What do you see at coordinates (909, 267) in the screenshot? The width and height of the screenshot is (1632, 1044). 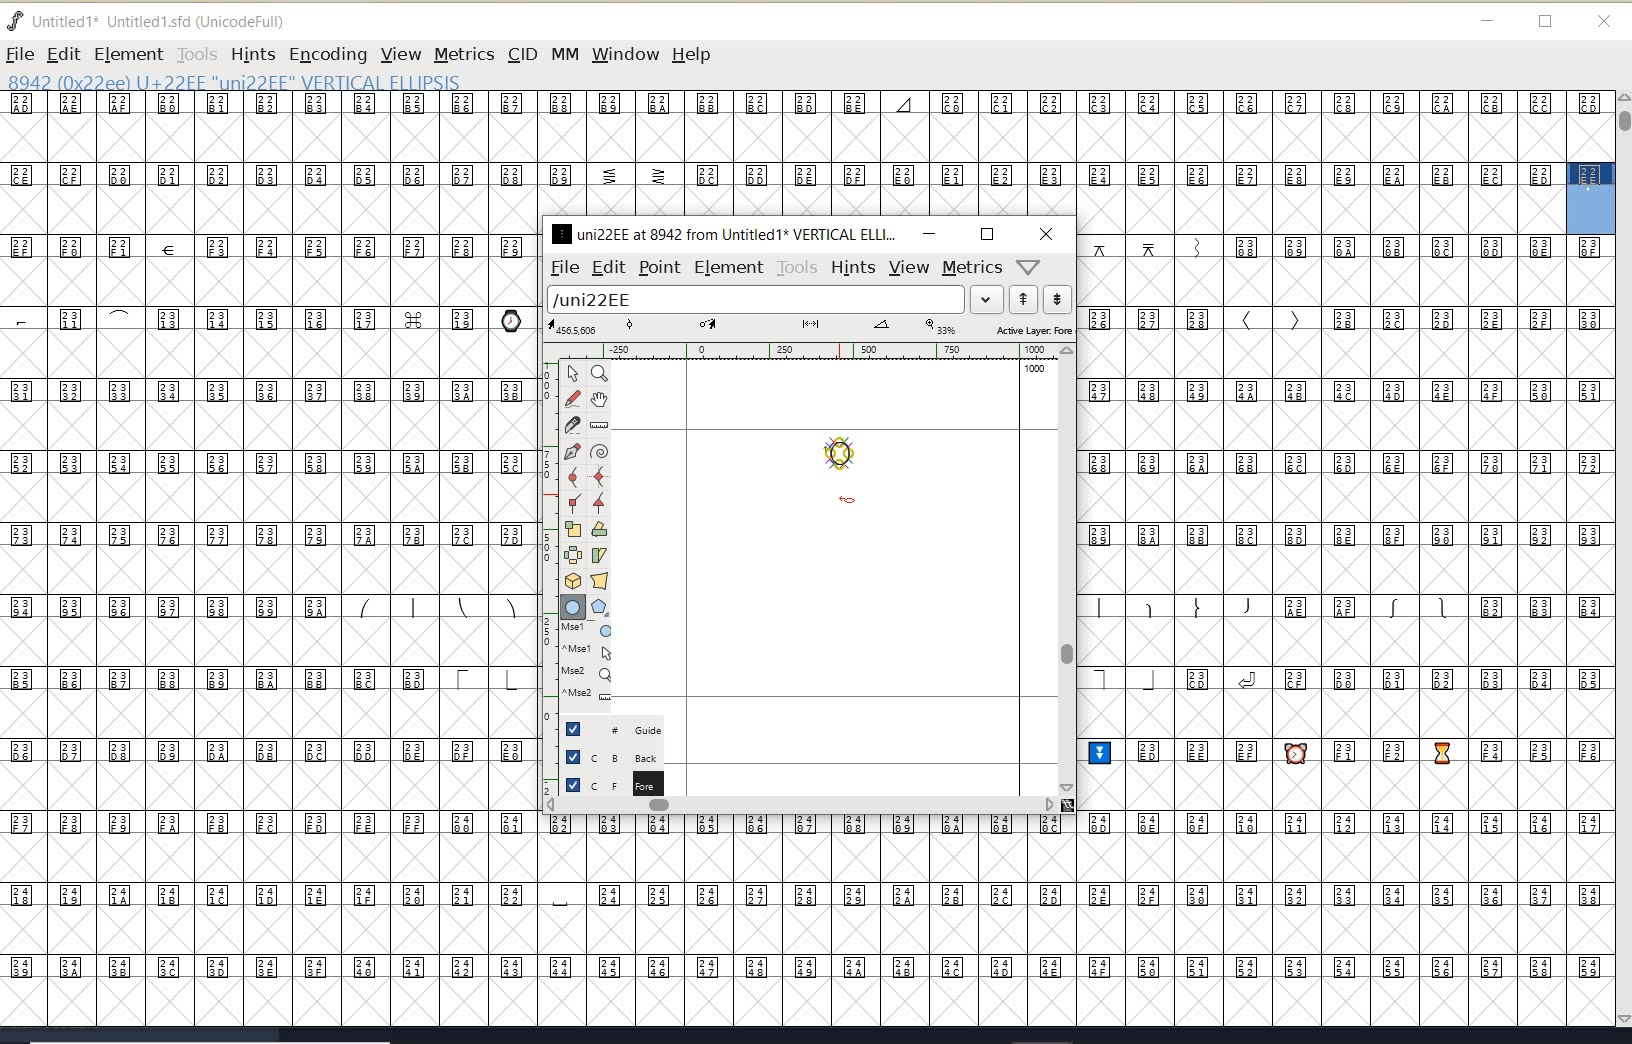 I see `view` at bounding box center [909, 267].